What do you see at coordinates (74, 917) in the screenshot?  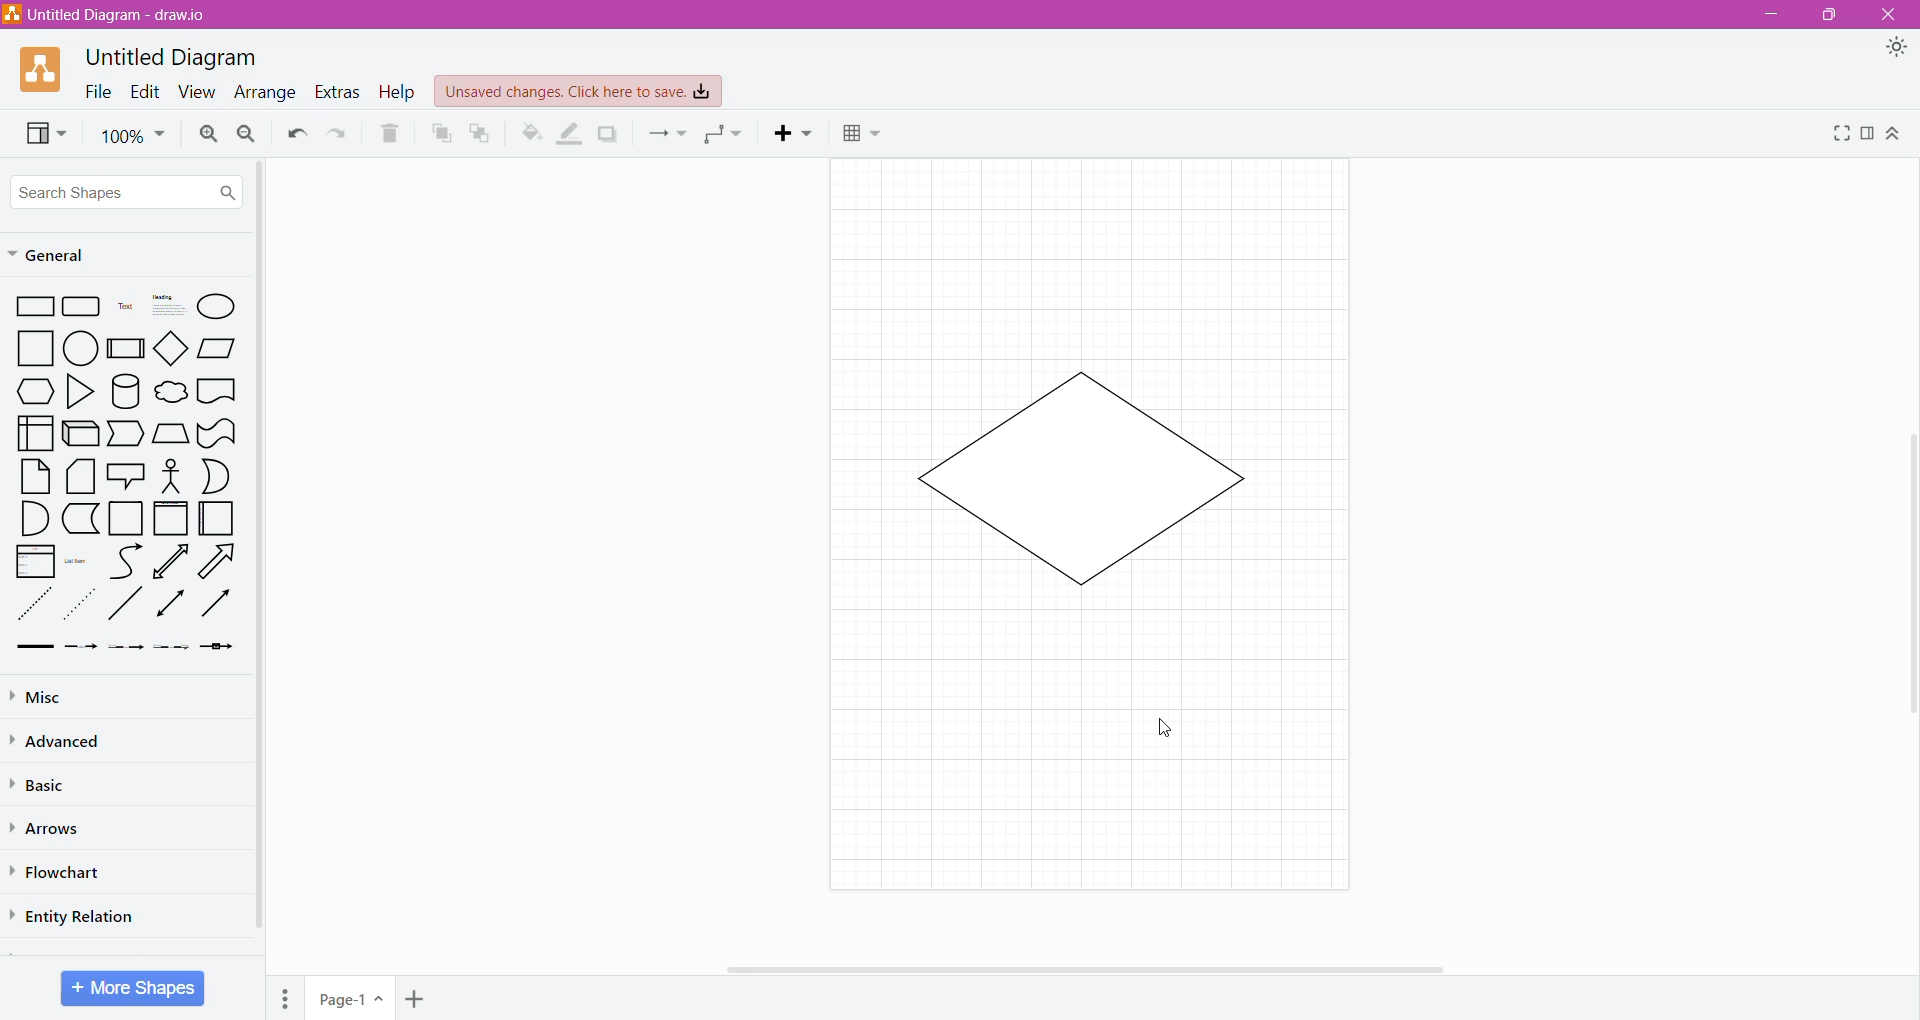 I see `Entity Relation` at bounding box center [74, 917].